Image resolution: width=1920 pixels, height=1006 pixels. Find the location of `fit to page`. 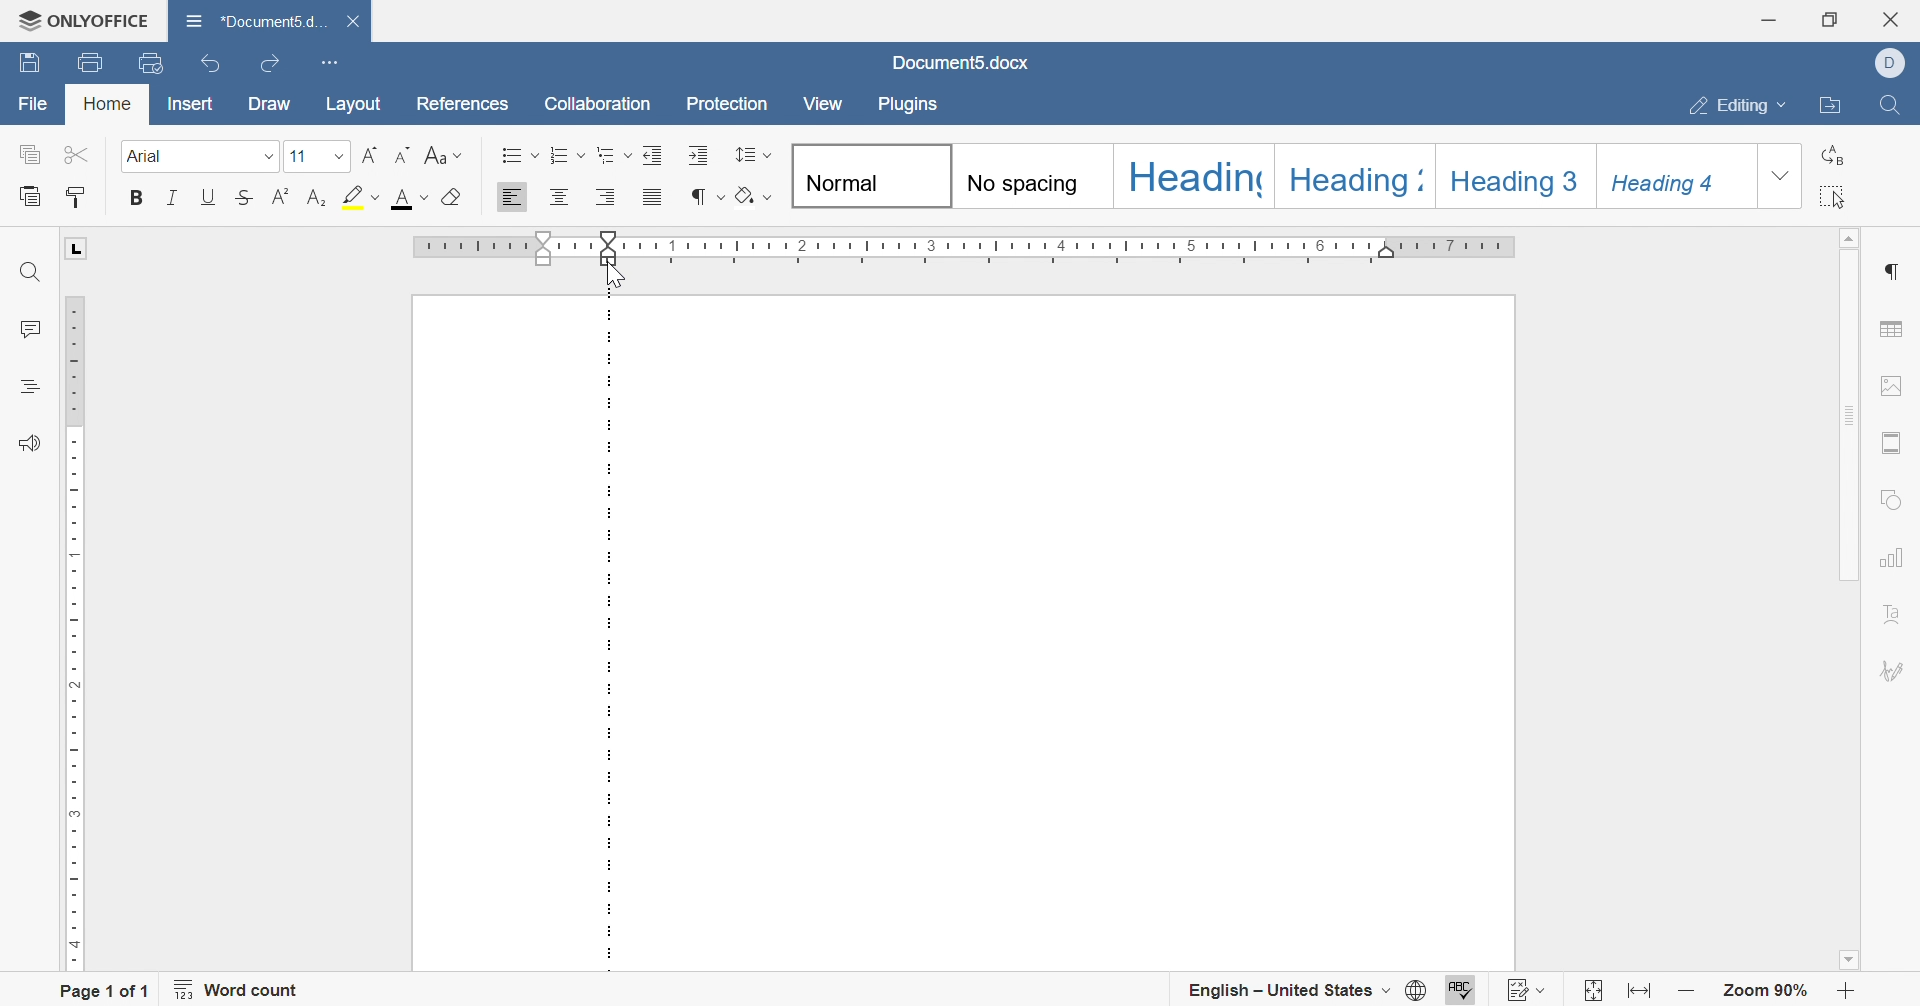

fit to page is located at coordinates (1589, 992).